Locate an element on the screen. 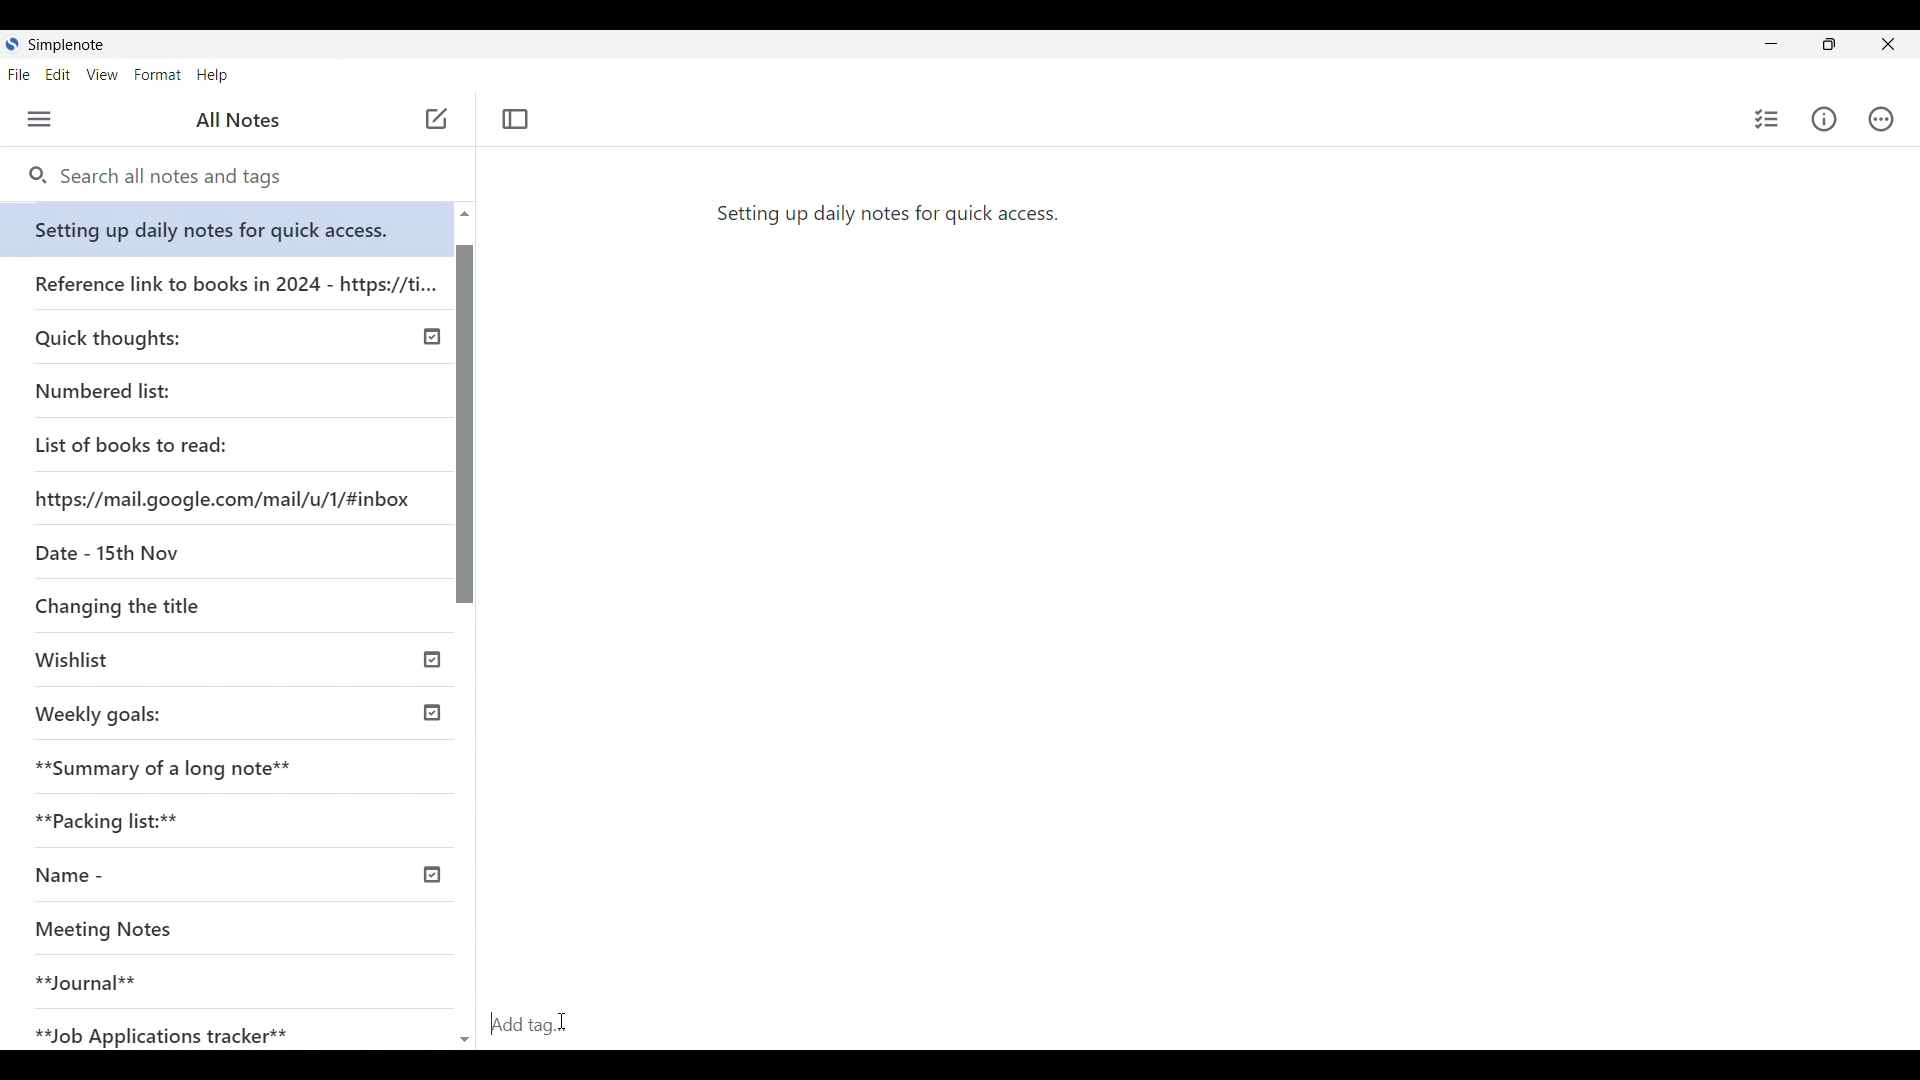 This screenshot has width=1920, height=1080. Changing the title is located at coordinates (160, 605).